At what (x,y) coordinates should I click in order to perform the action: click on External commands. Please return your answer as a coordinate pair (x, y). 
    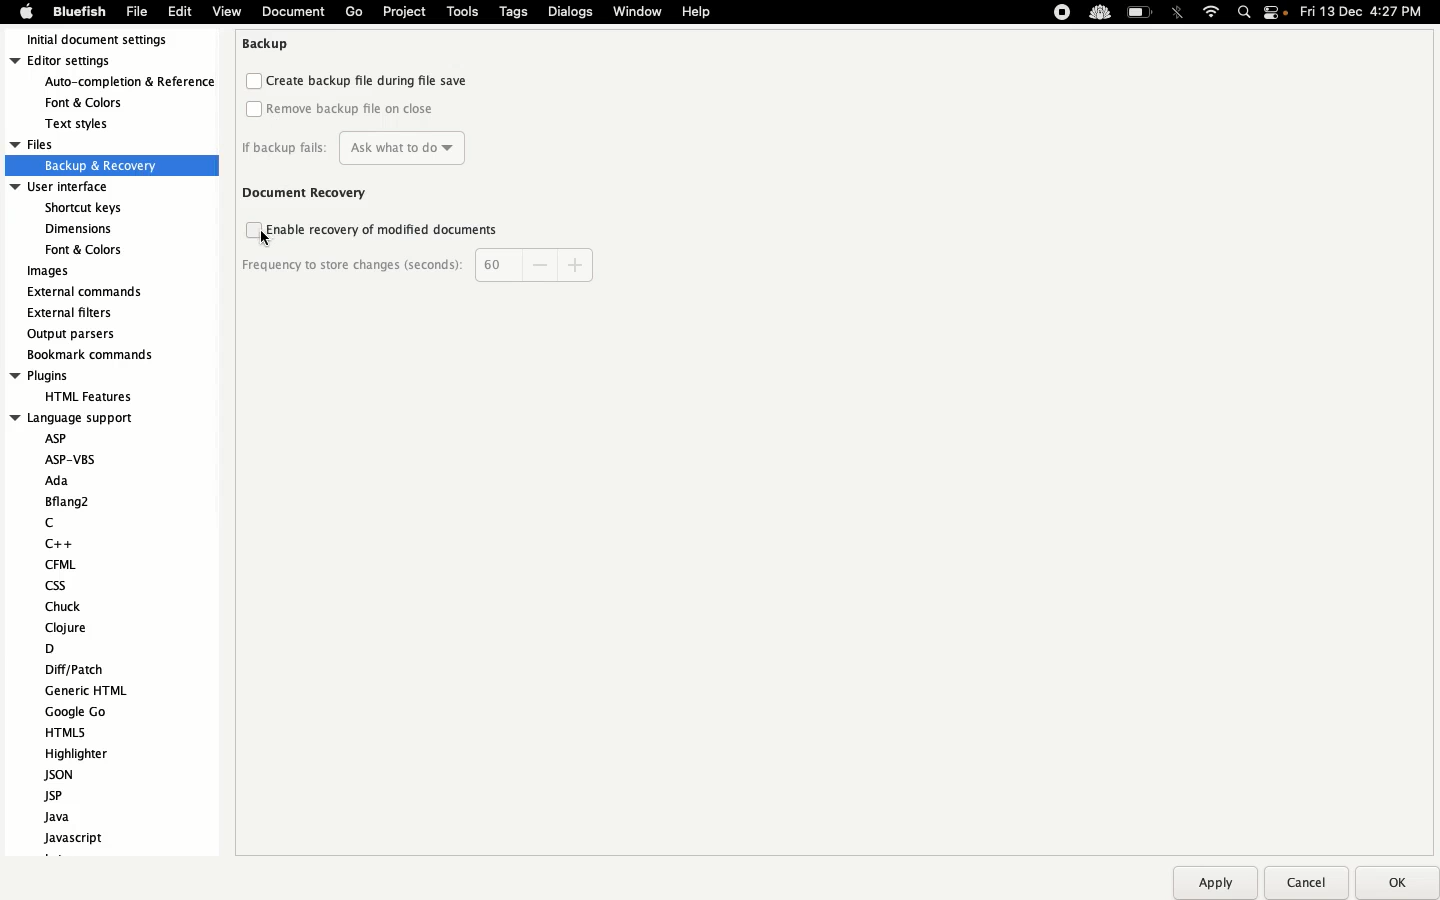
    Looking at the image, I should click on (94, 292).